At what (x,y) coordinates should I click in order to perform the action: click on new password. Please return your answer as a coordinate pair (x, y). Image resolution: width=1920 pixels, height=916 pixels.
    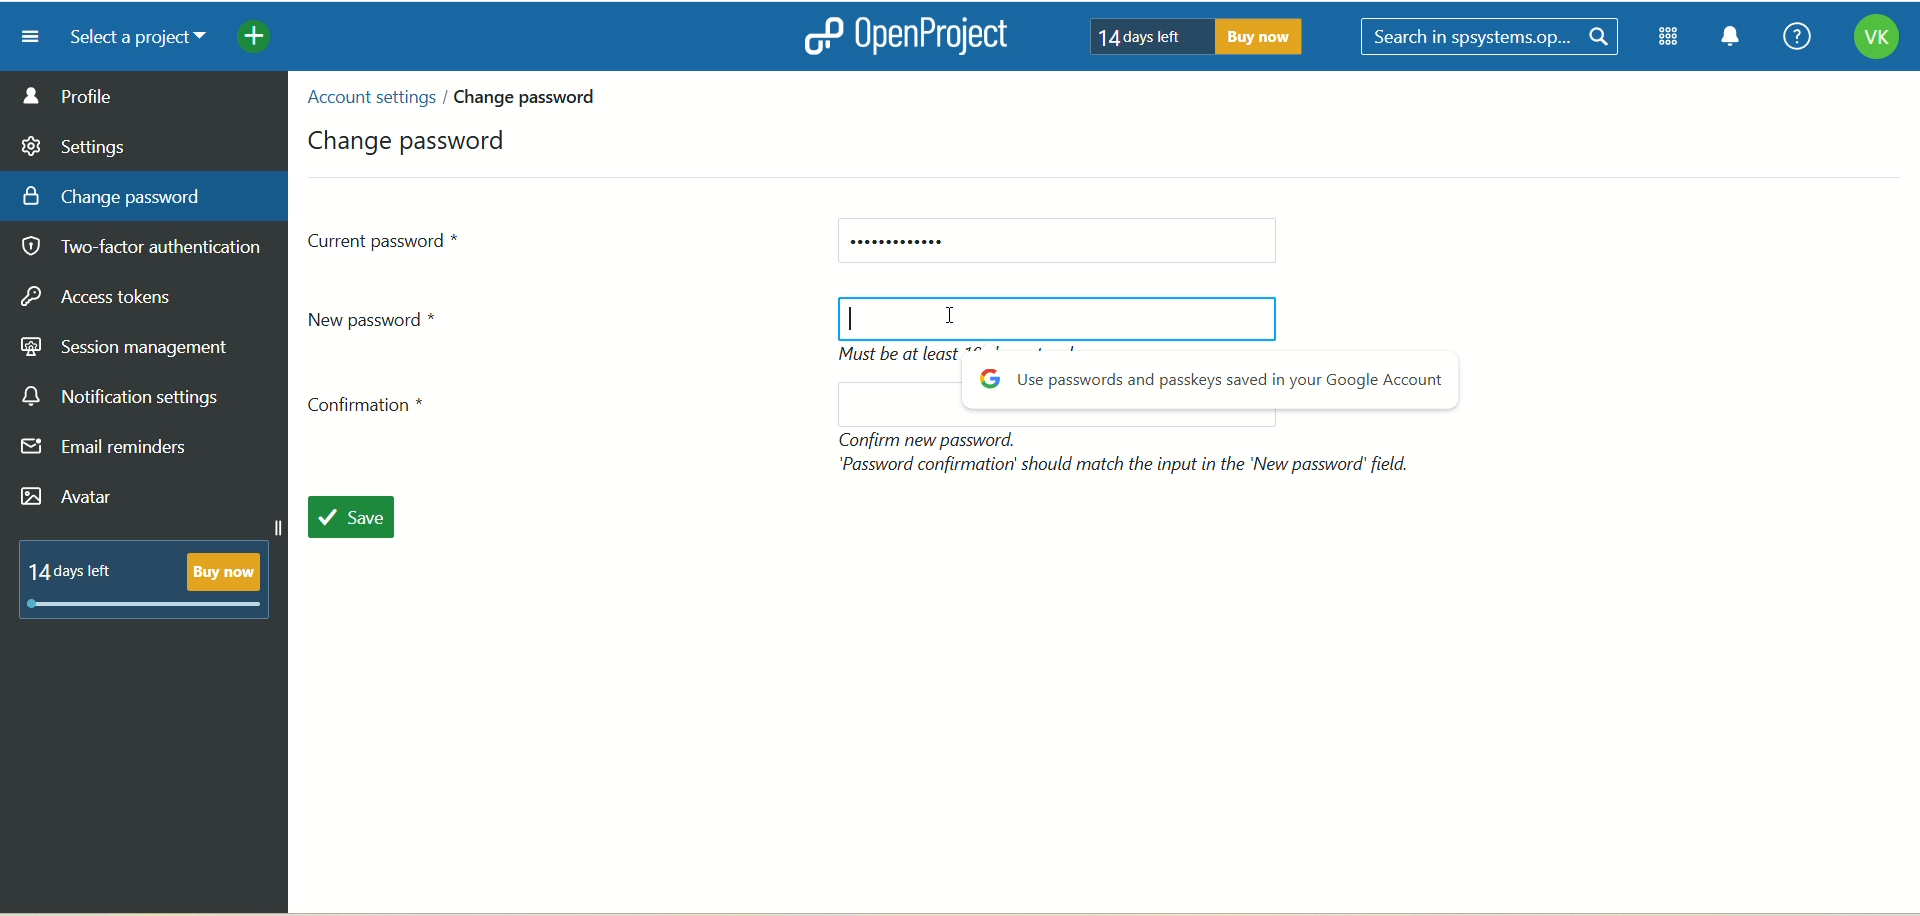
    Looking at the image, I should click on (382, 318).